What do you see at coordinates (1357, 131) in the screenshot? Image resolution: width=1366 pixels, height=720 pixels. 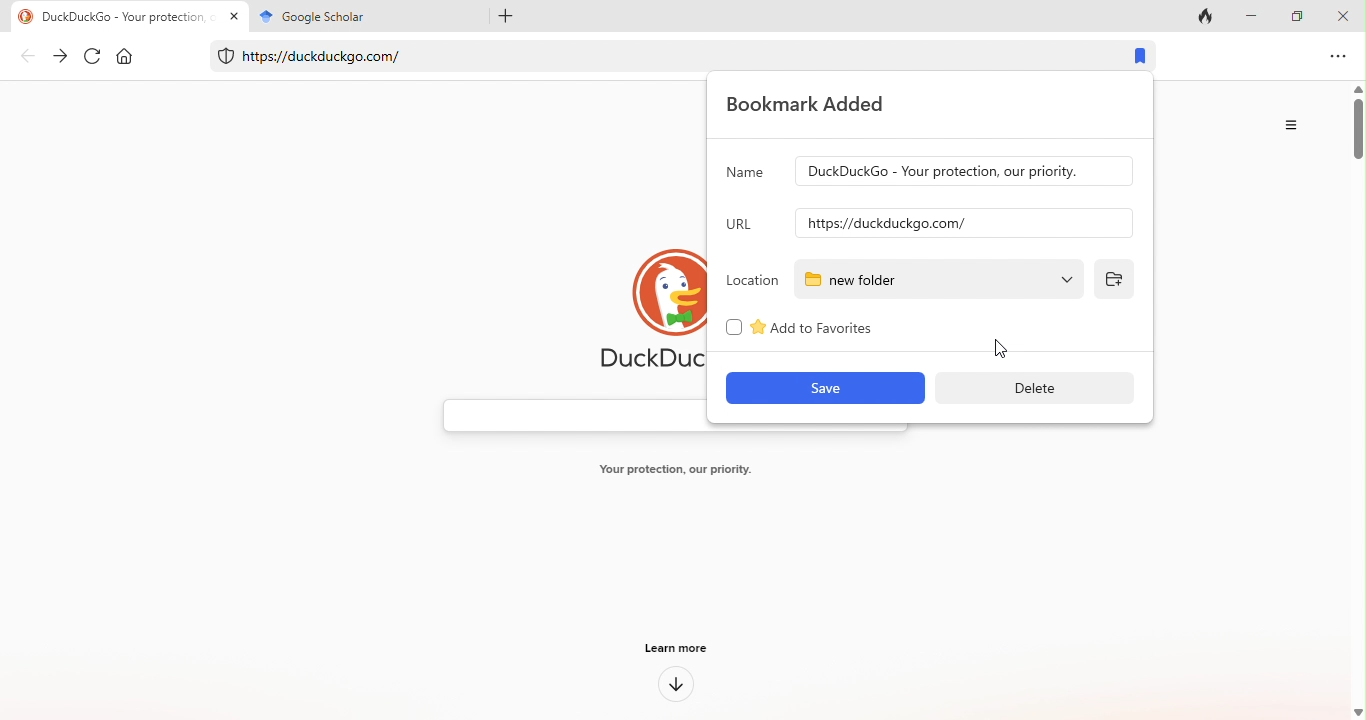 I see `vertical scroll bar` at bounding box center [1357, 131].